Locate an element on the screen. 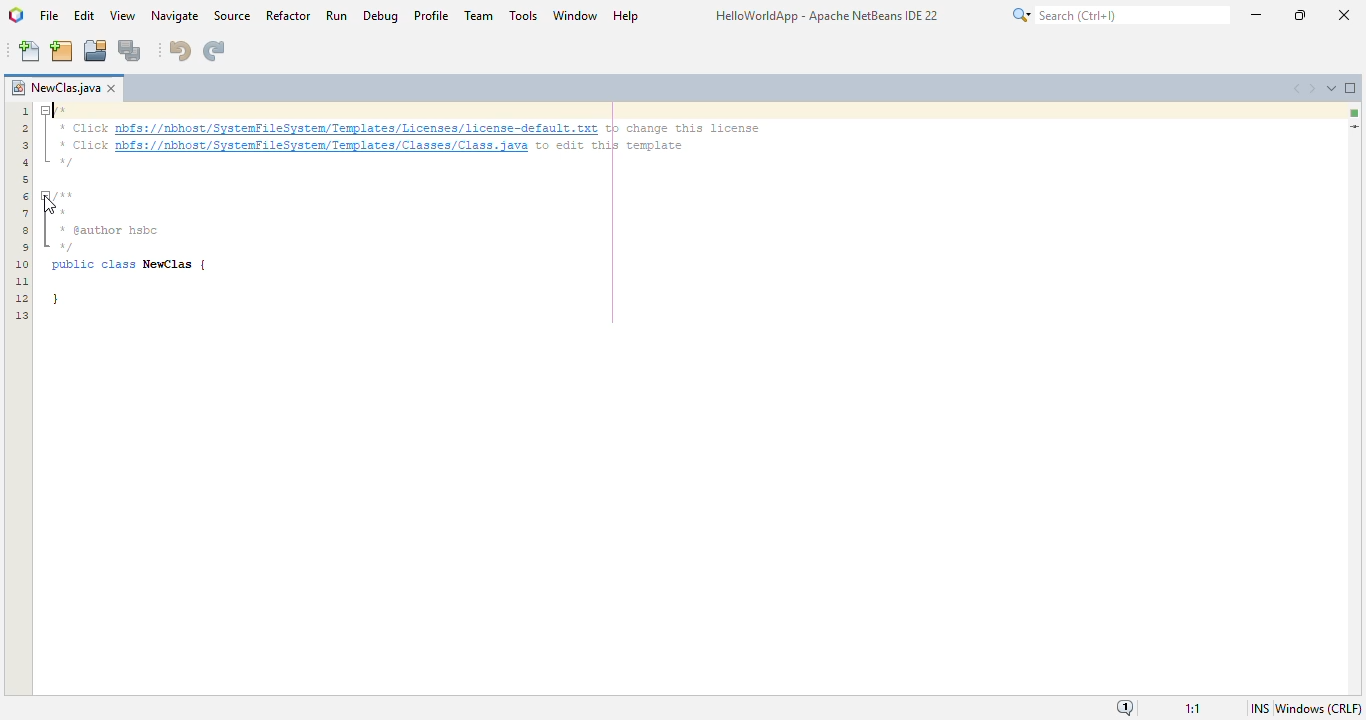 The width and height of the screenshot is (1366, 720). magnification ratio is located at coordinates (1193, 709).